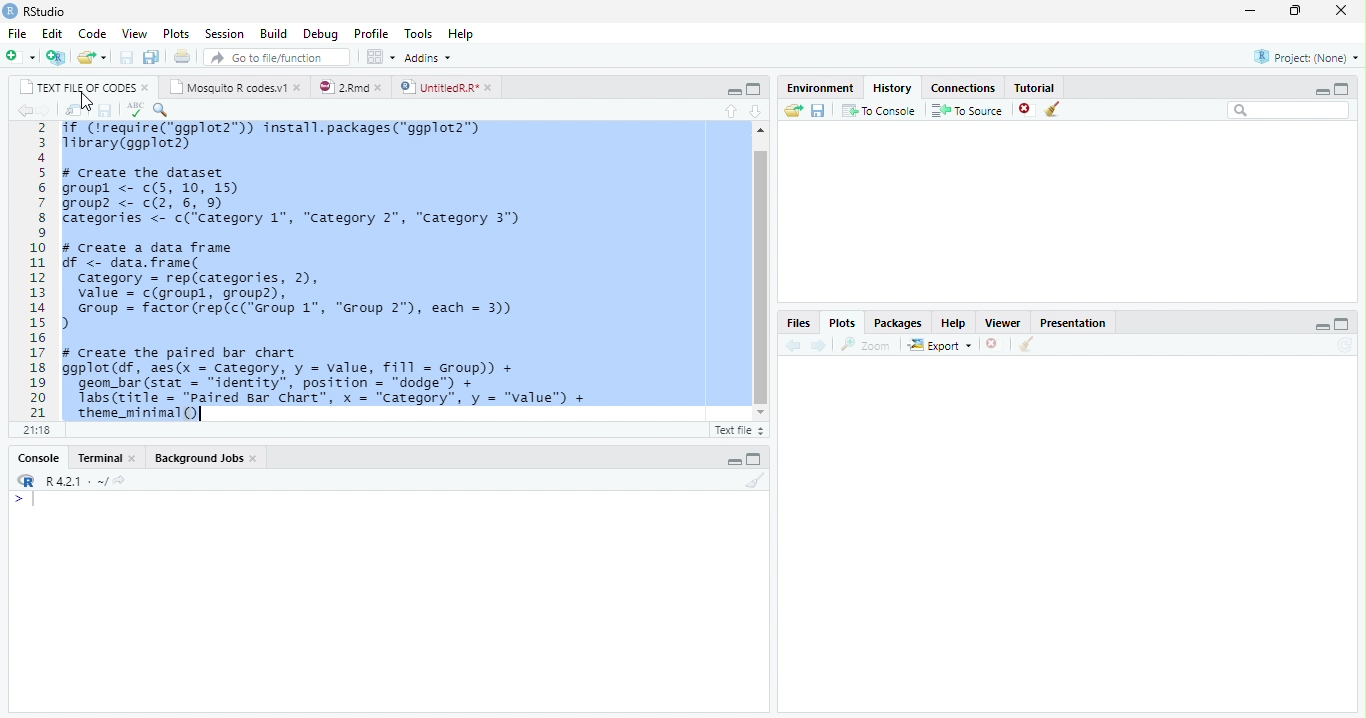 The height and width of the screenshot is (718, 1366). Describe the element at coordinates (174, 32) in the screenshot. I see `plots` at that location.